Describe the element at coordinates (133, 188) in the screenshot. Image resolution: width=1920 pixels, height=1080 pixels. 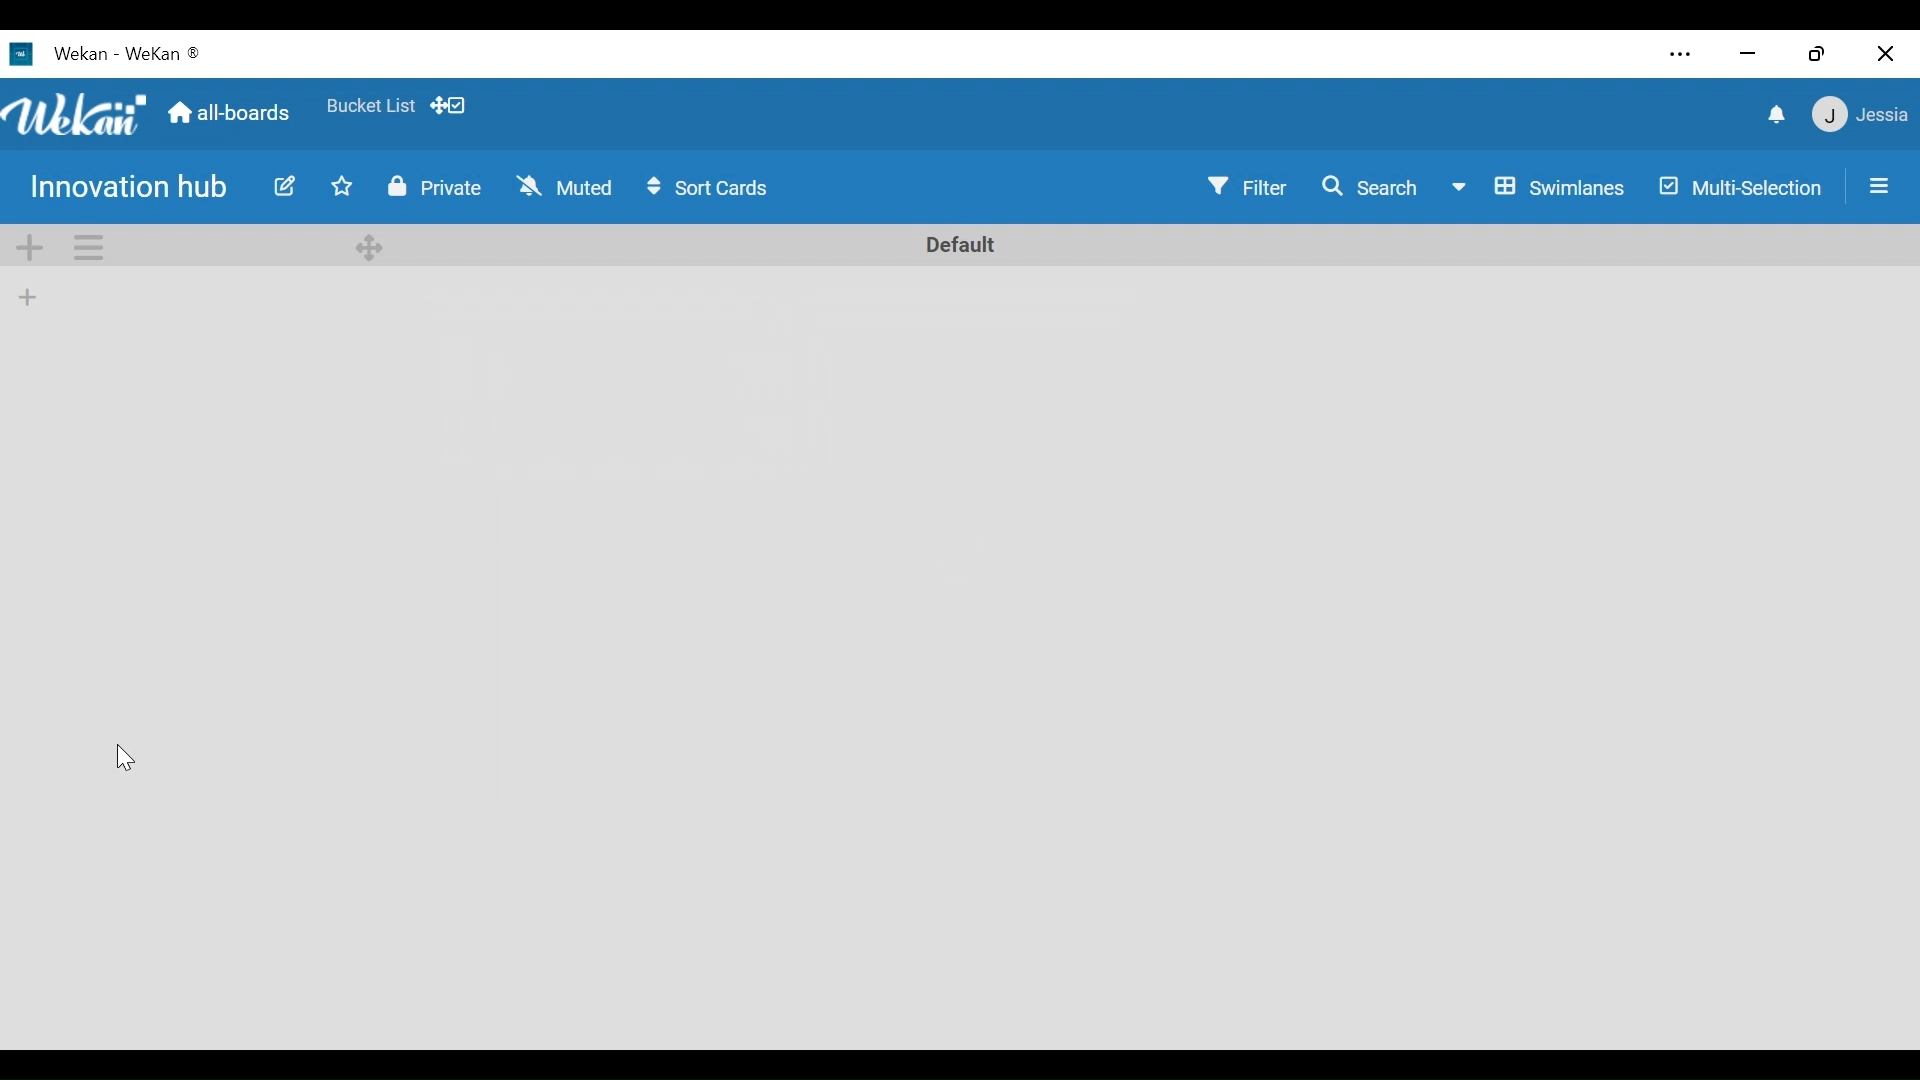
I see `Board Tite` at that location.